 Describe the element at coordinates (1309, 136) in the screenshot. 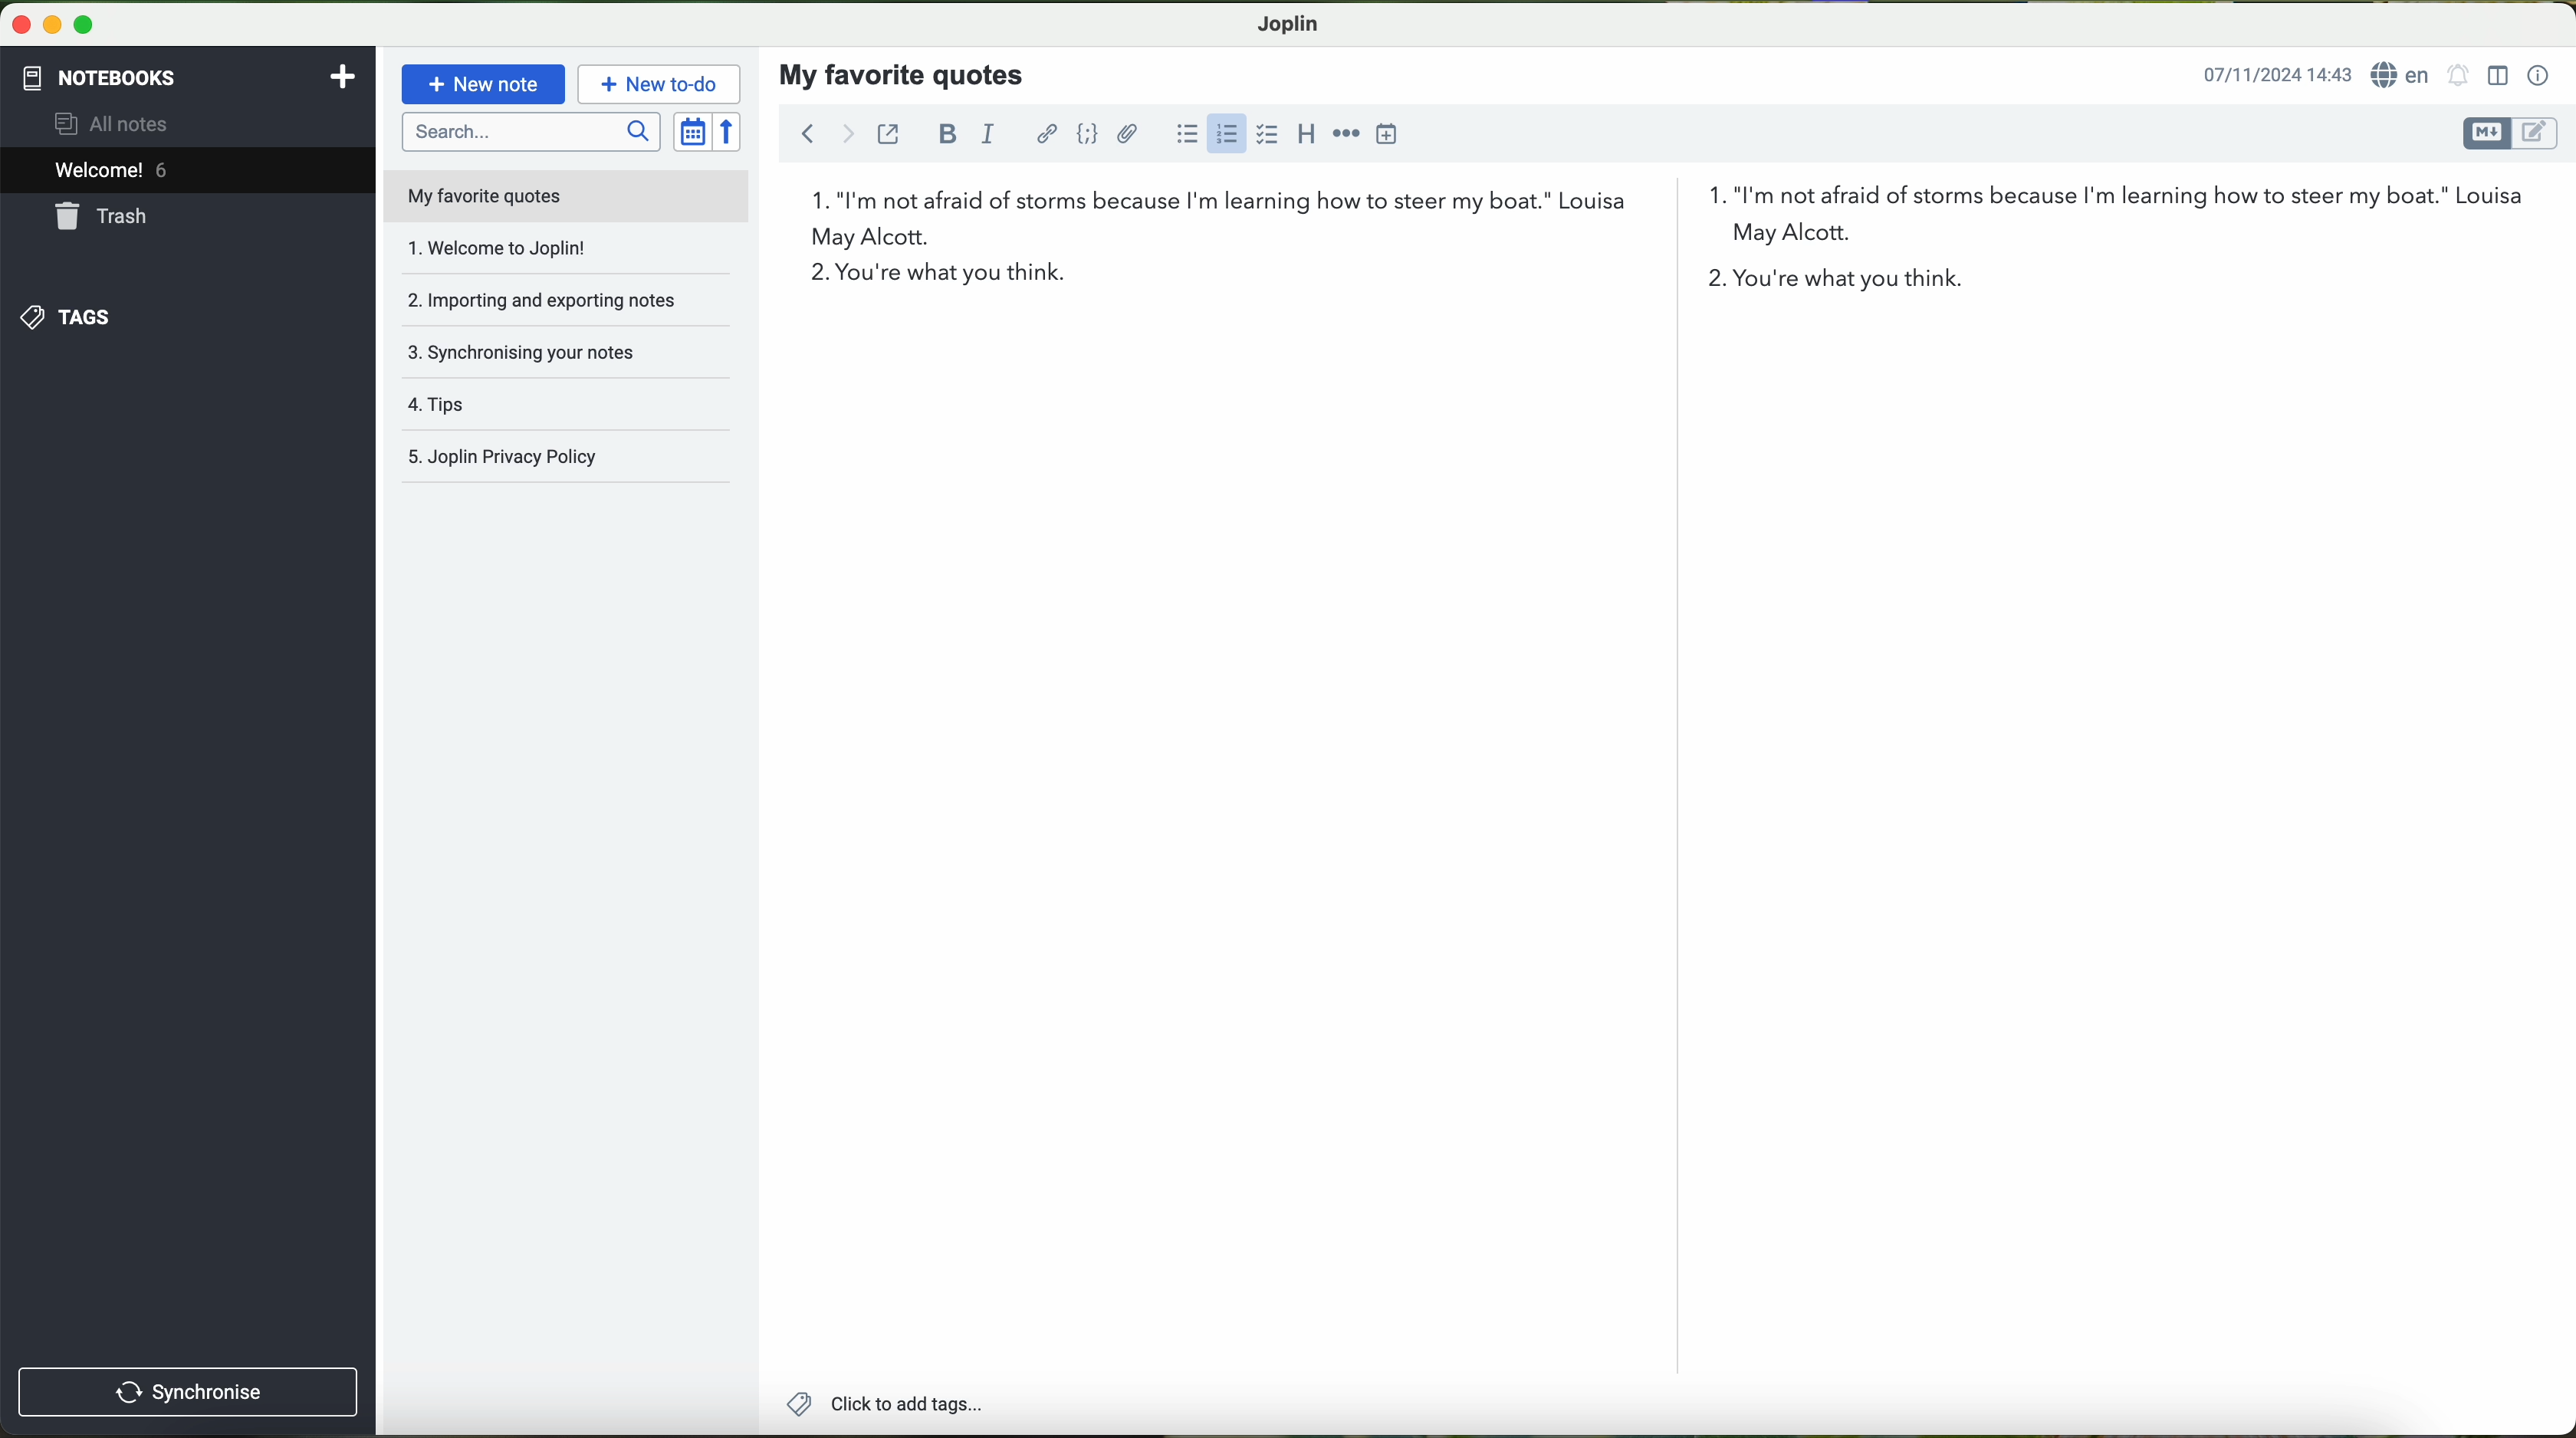

I see `heading` at that location.